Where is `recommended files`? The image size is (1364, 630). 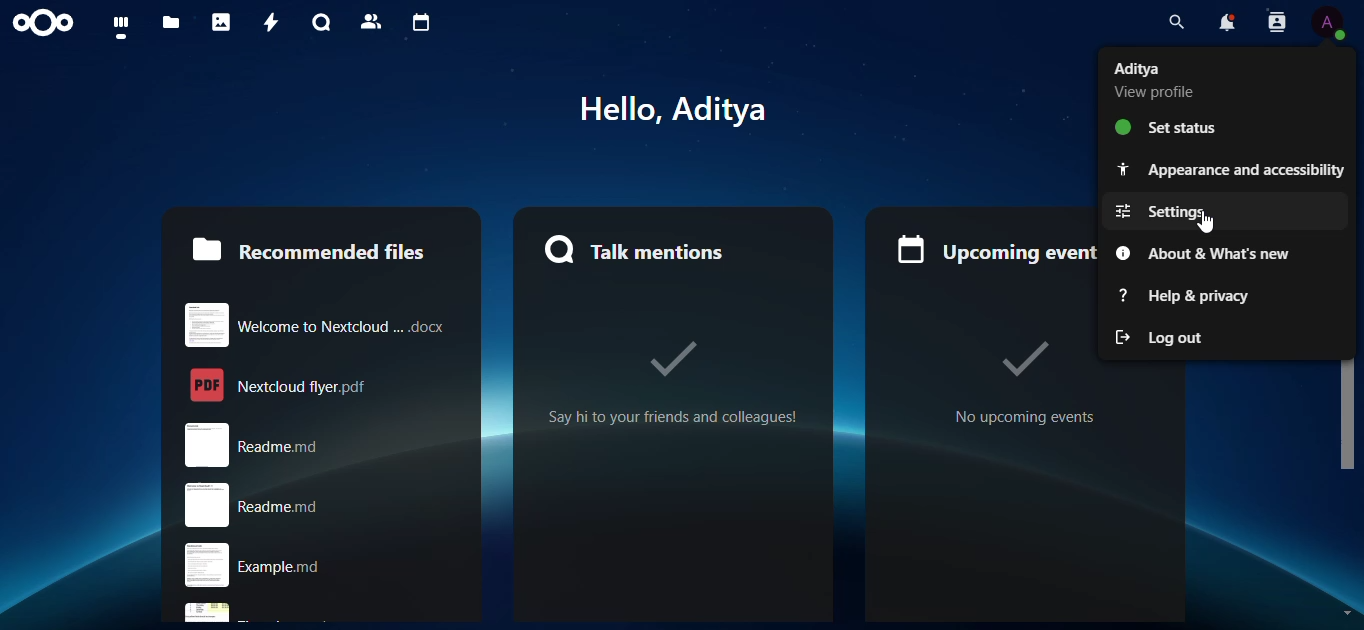
recommended files is located at coordinates (307, 248).